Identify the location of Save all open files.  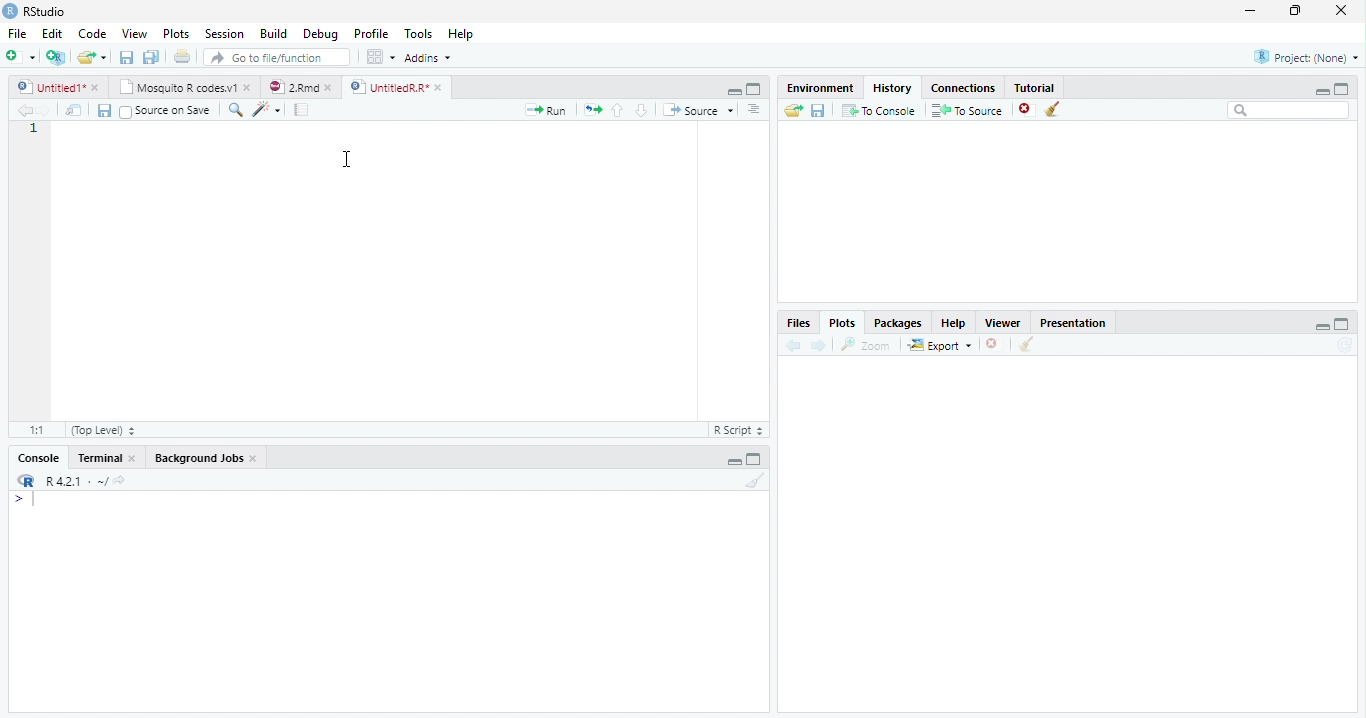
(152, 57).